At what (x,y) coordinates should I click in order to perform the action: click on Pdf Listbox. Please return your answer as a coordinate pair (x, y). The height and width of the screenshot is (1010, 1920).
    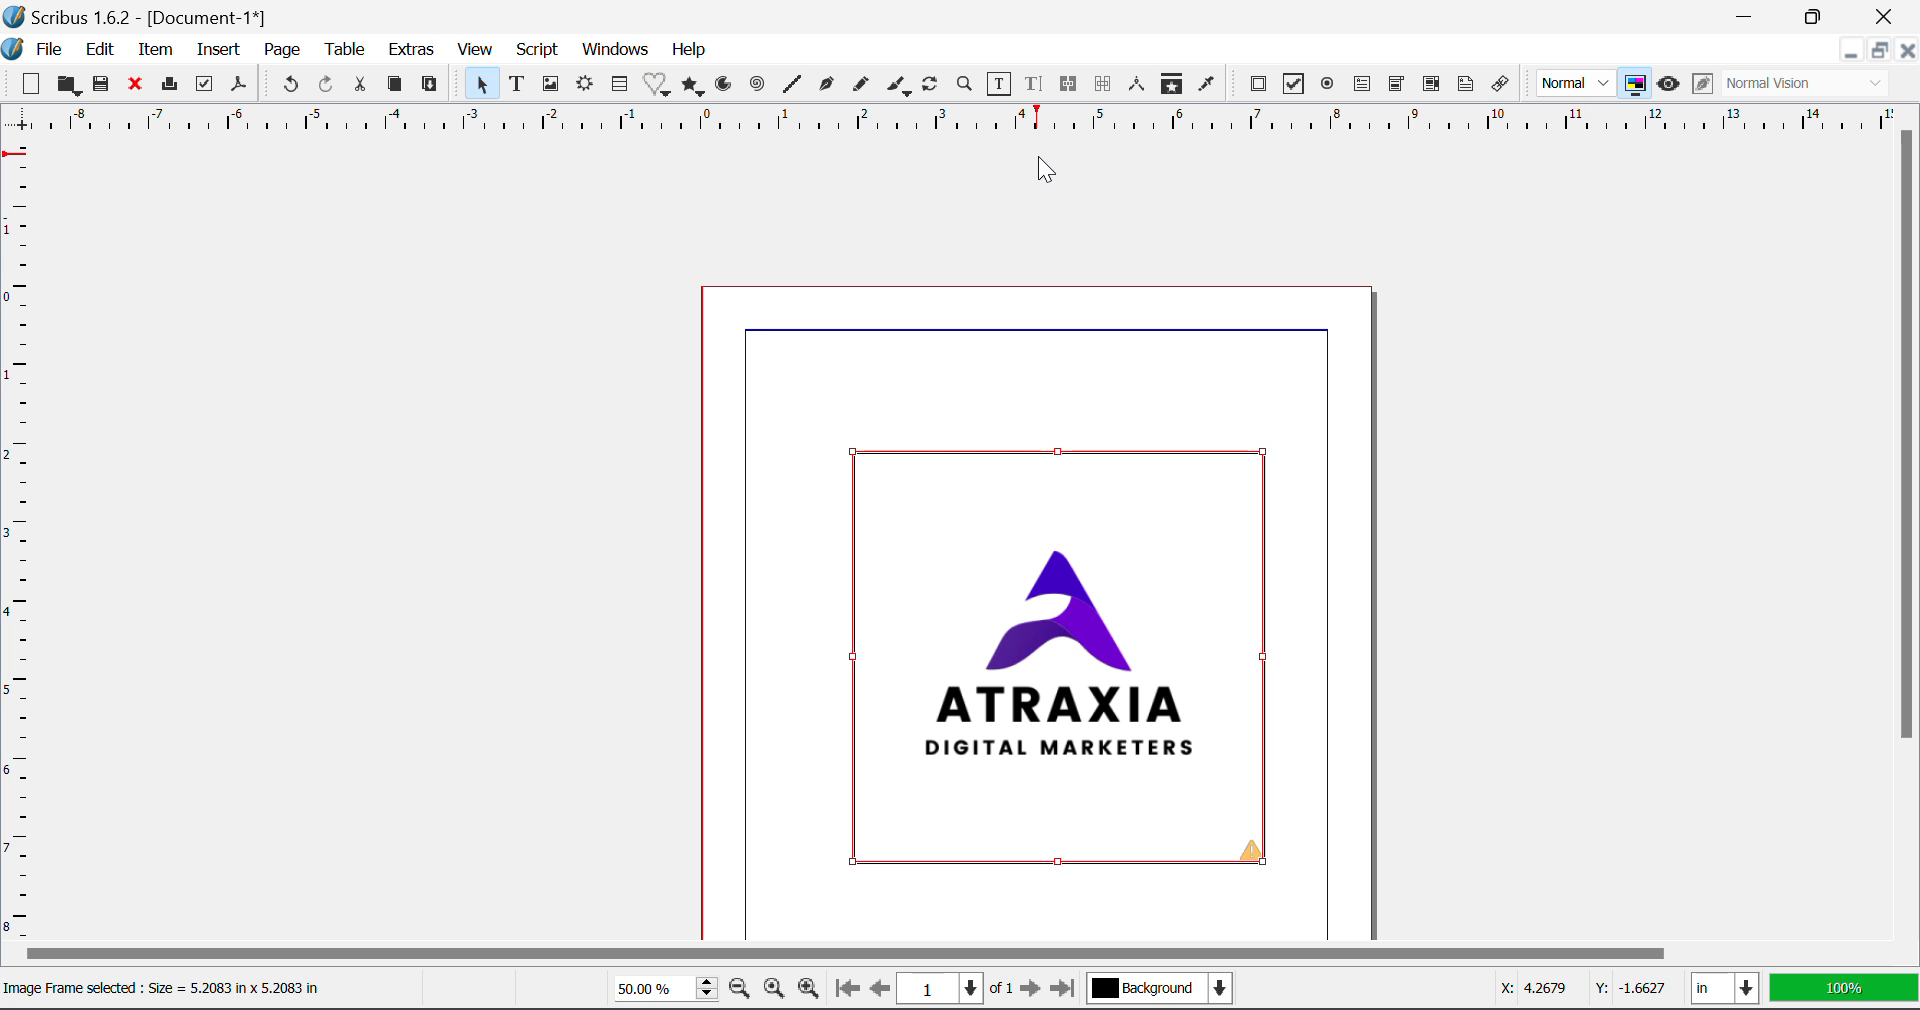
    Looking at the image, I should click on (1417, 89).